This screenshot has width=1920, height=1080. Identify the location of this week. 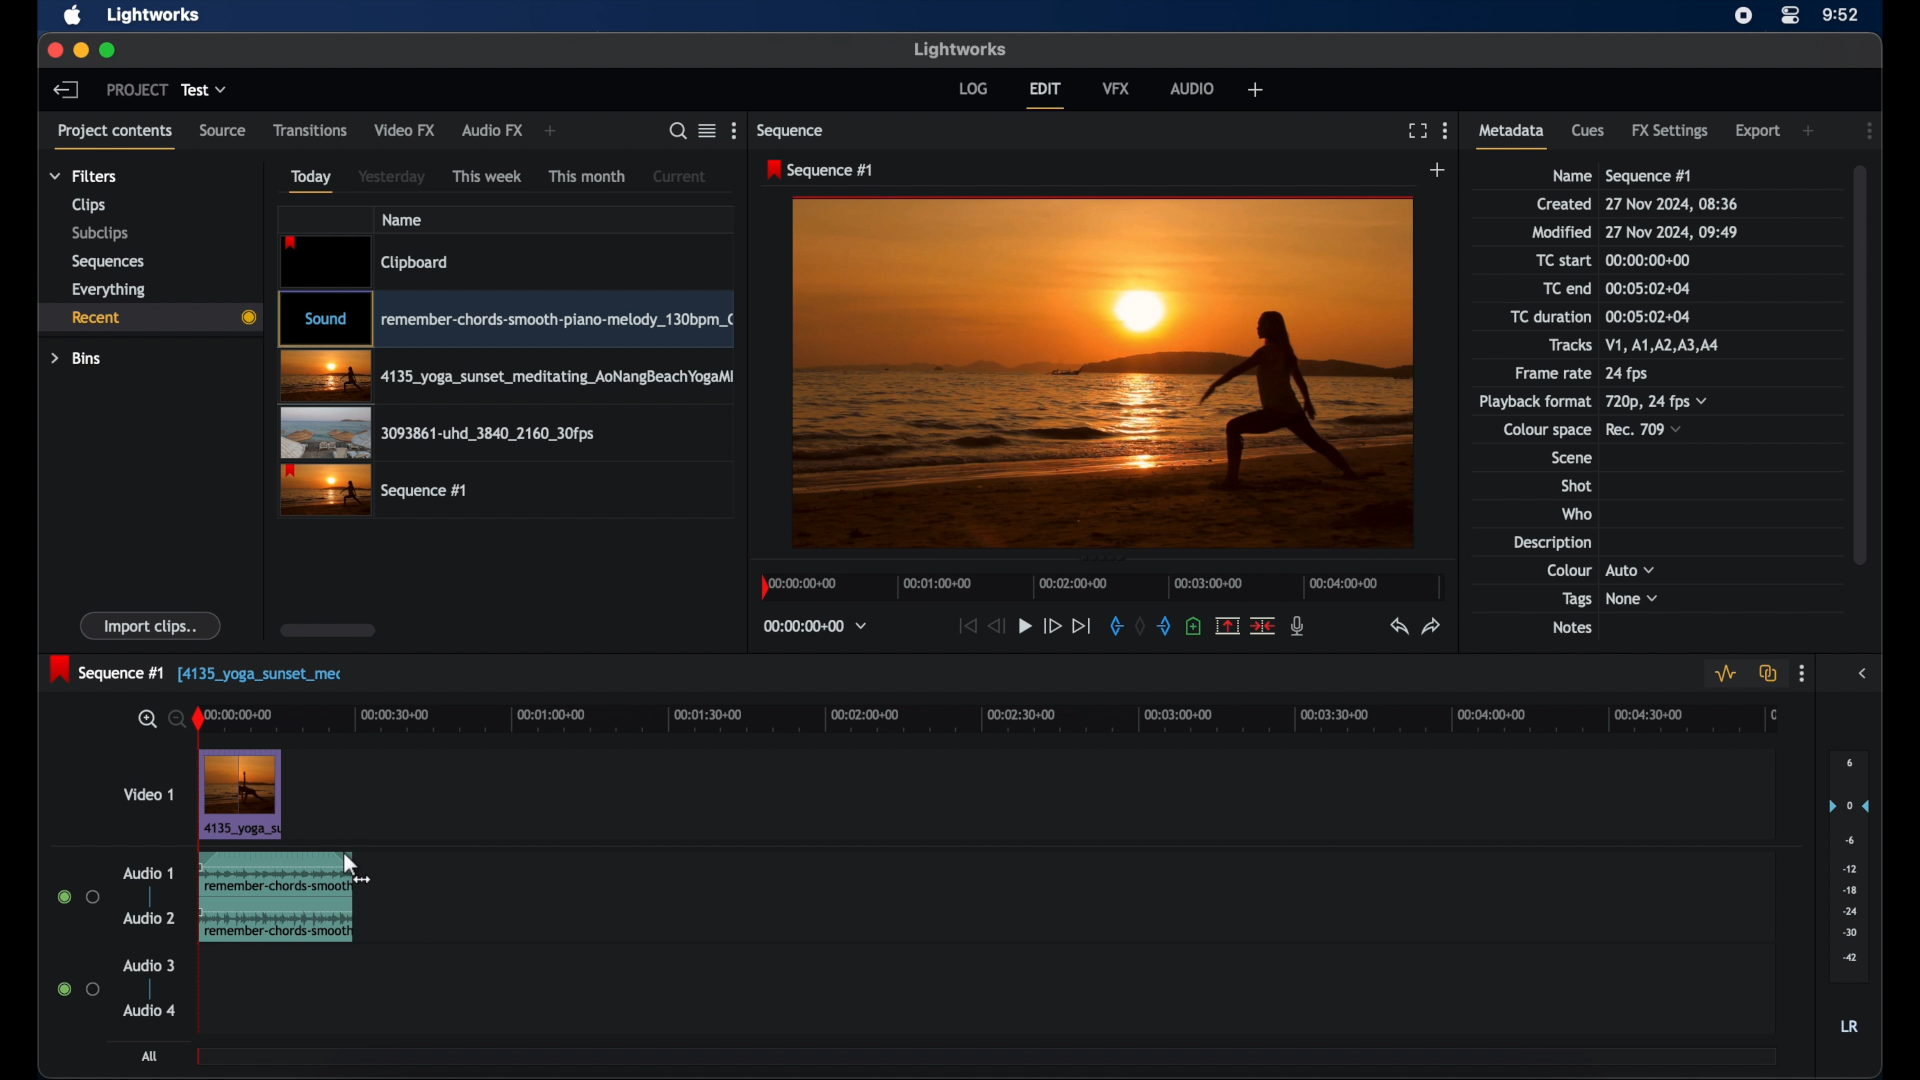
(487, 175).